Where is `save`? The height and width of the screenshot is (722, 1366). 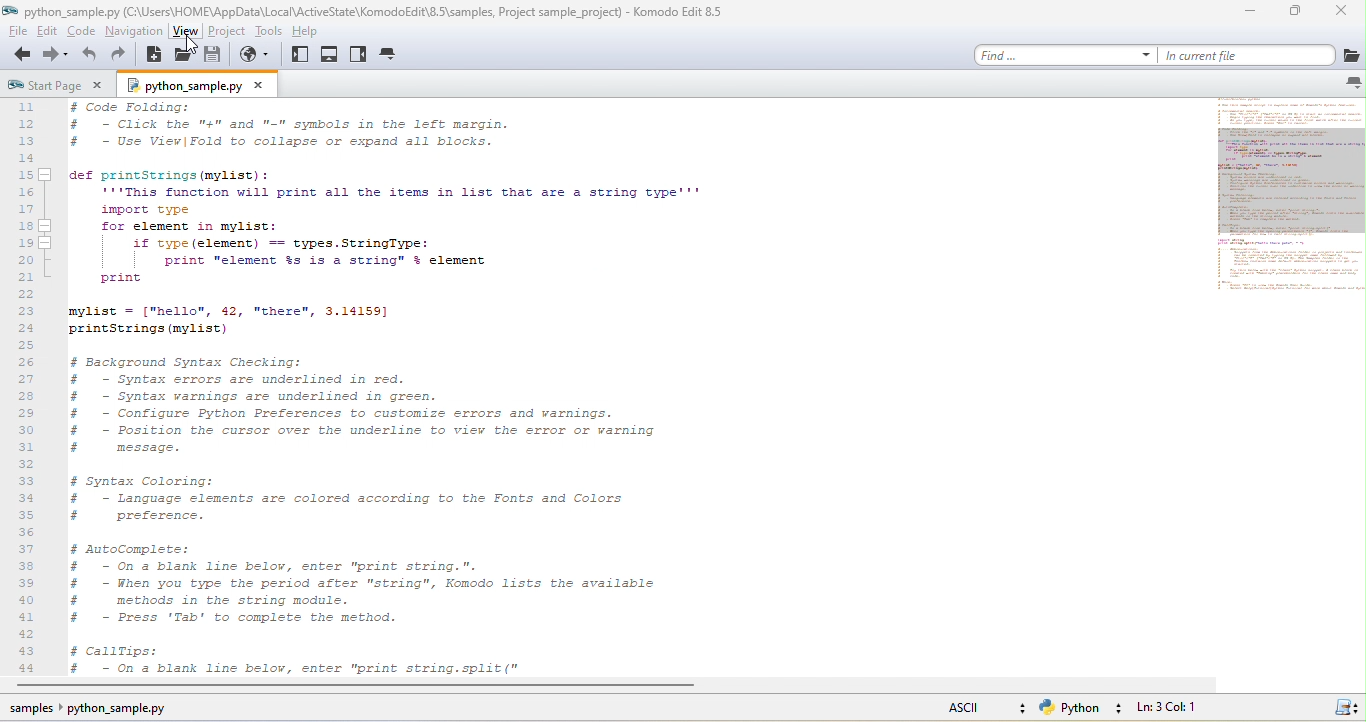 save is located at coordinates (217, 59).